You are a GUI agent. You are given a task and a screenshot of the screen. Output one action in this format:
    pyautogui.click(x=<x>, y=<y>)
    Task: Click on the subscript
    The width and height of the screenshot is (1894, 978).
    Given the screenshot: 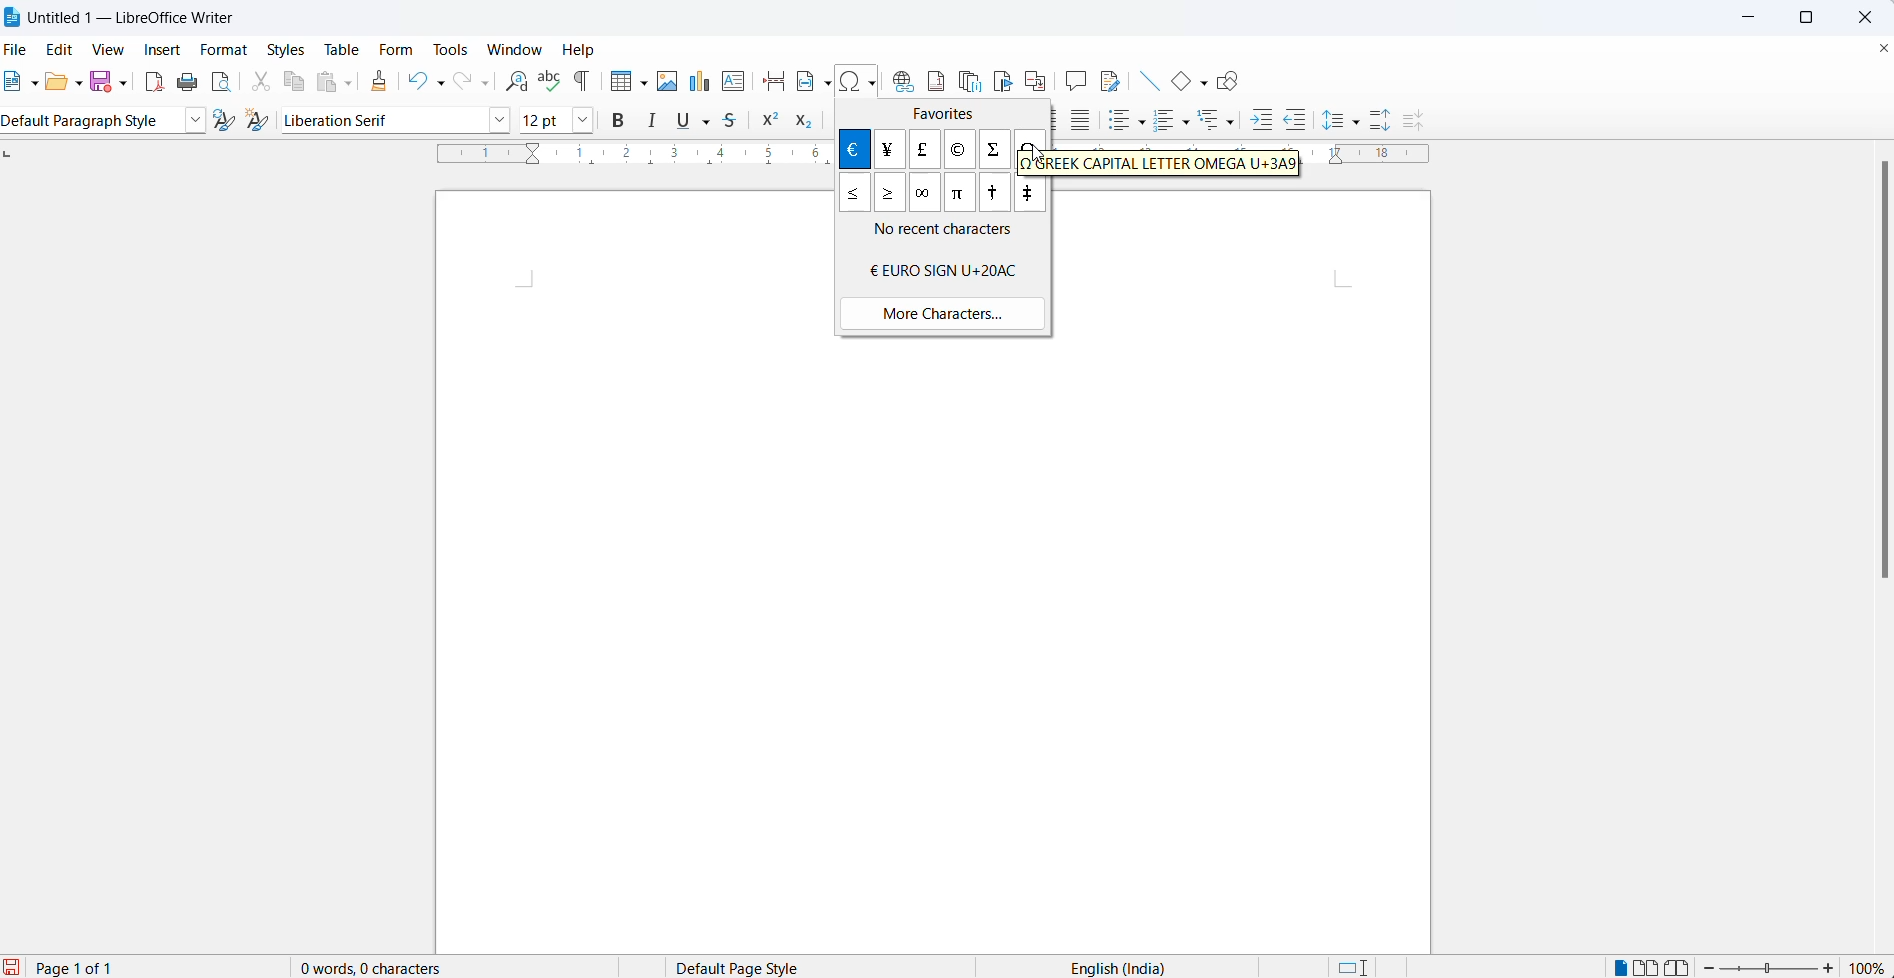 What is the action you would take?
    pyautogui.click(x=806, y=122)
    